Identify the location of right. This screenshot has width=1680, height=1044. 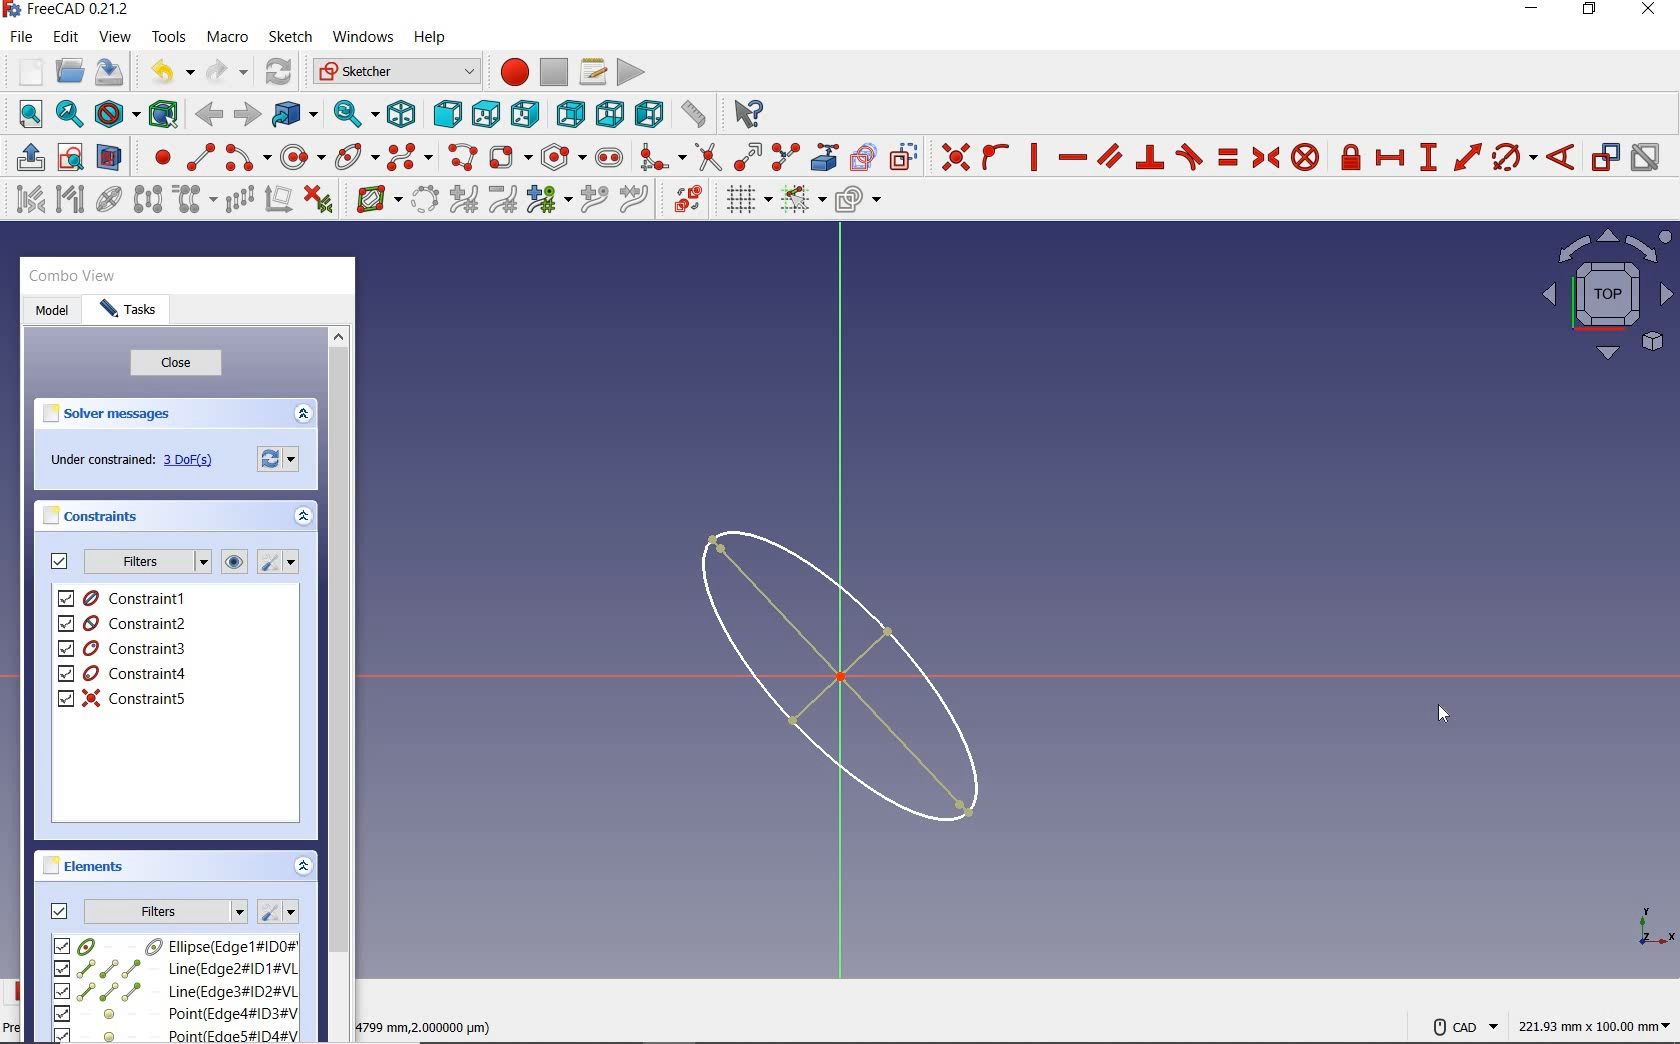
(525, 113).